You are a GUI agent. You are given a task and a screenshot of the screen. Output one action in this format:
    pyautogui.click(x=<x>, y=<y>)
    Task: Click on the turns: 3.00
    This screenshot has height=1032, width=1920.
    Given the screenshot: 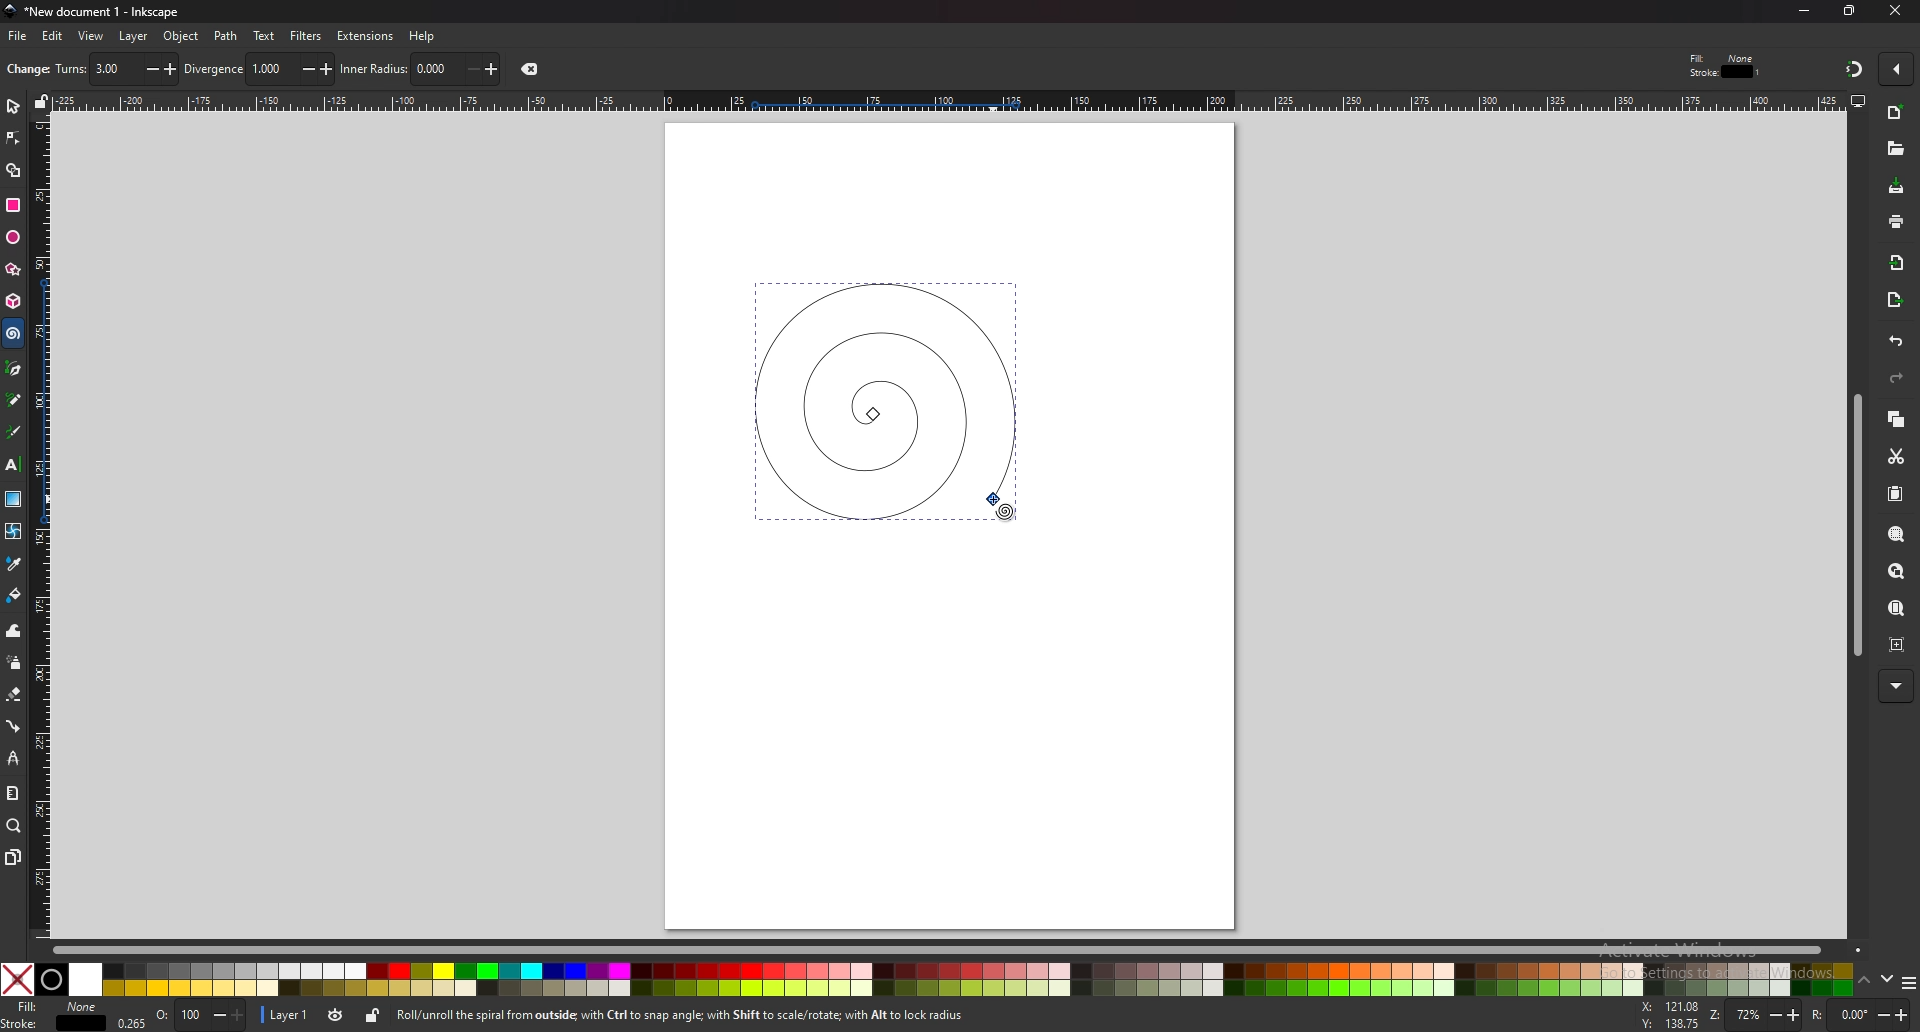 What is the action you would take?
    pyautogui.click(x=114, y=70)
    